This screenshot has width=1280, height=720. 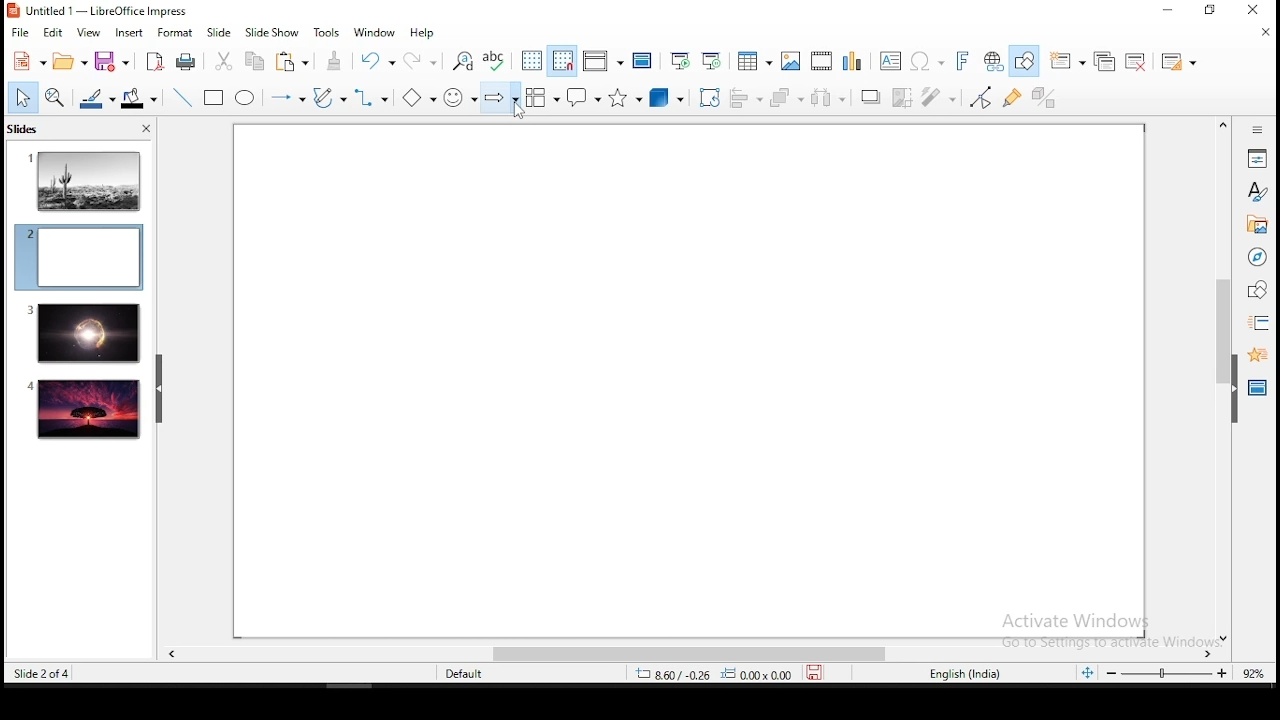 I want to click on hyperlink, so click(x=994, y=62).